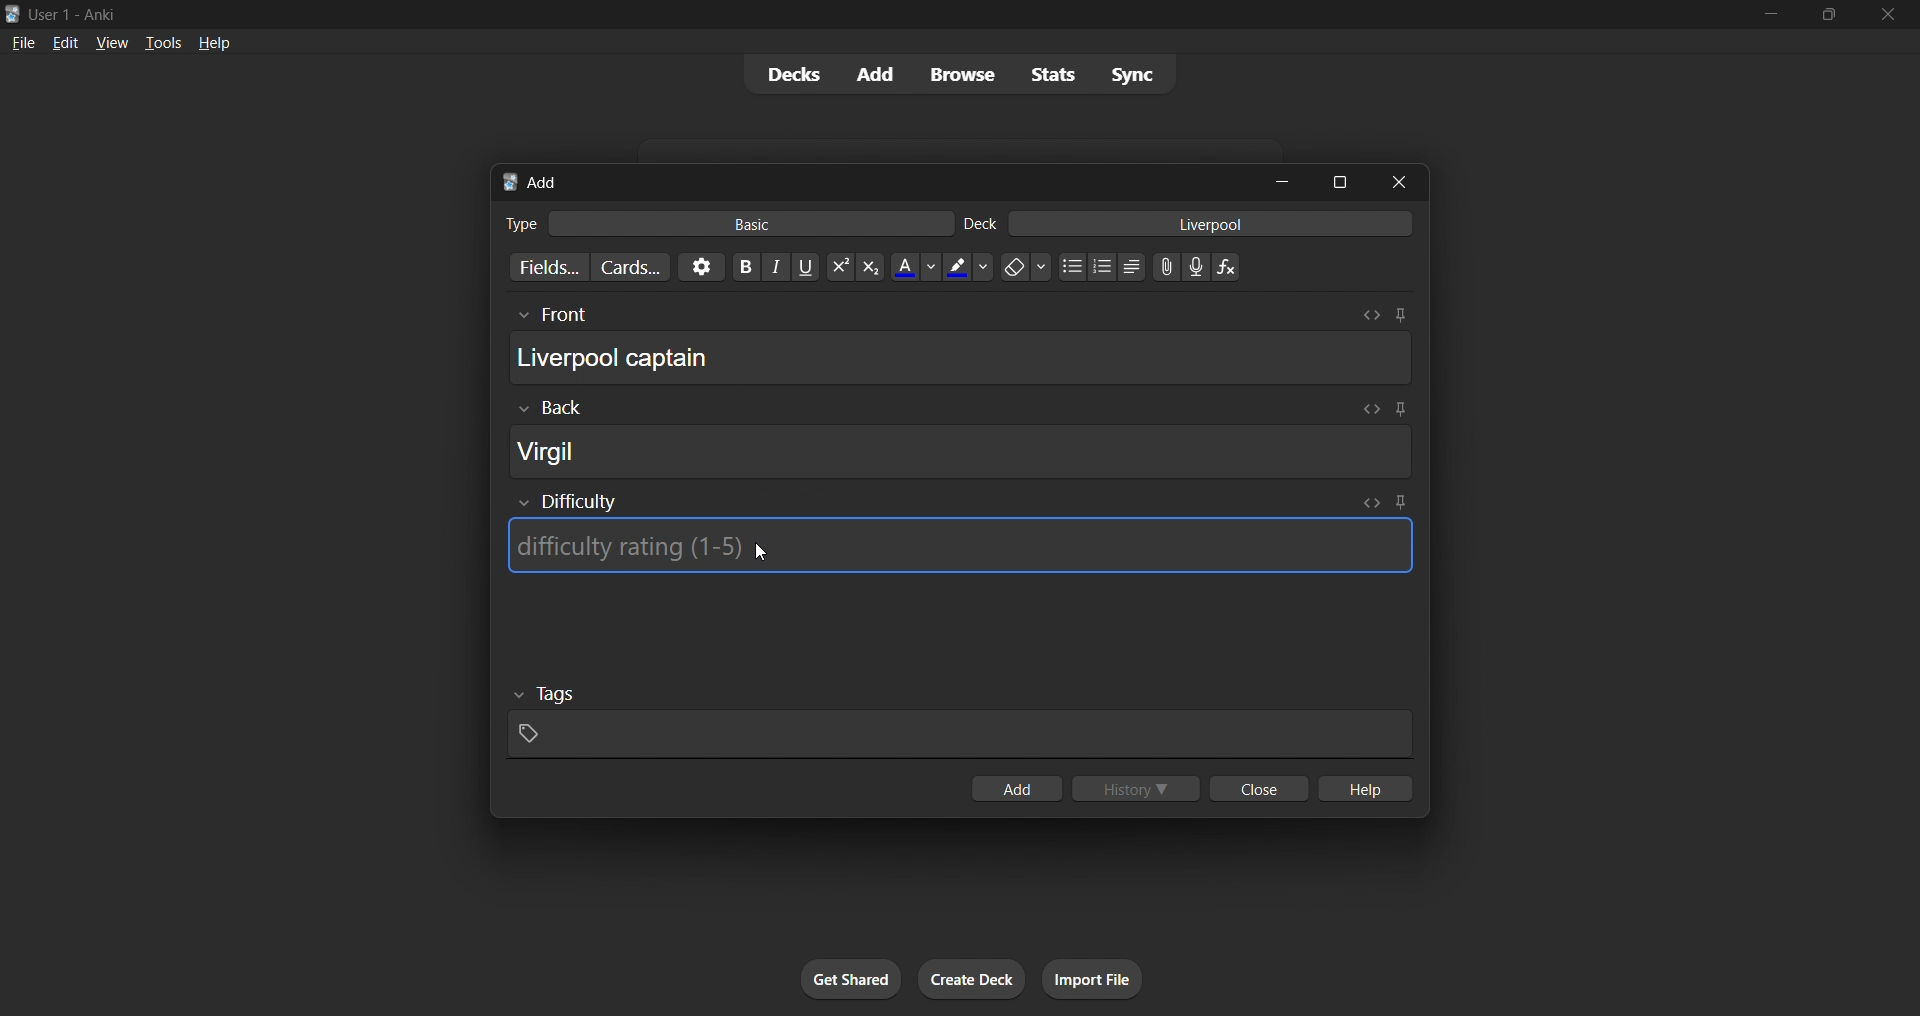 The image size is (1920, 1016). I want to click on customize fields, so click(545, 267).